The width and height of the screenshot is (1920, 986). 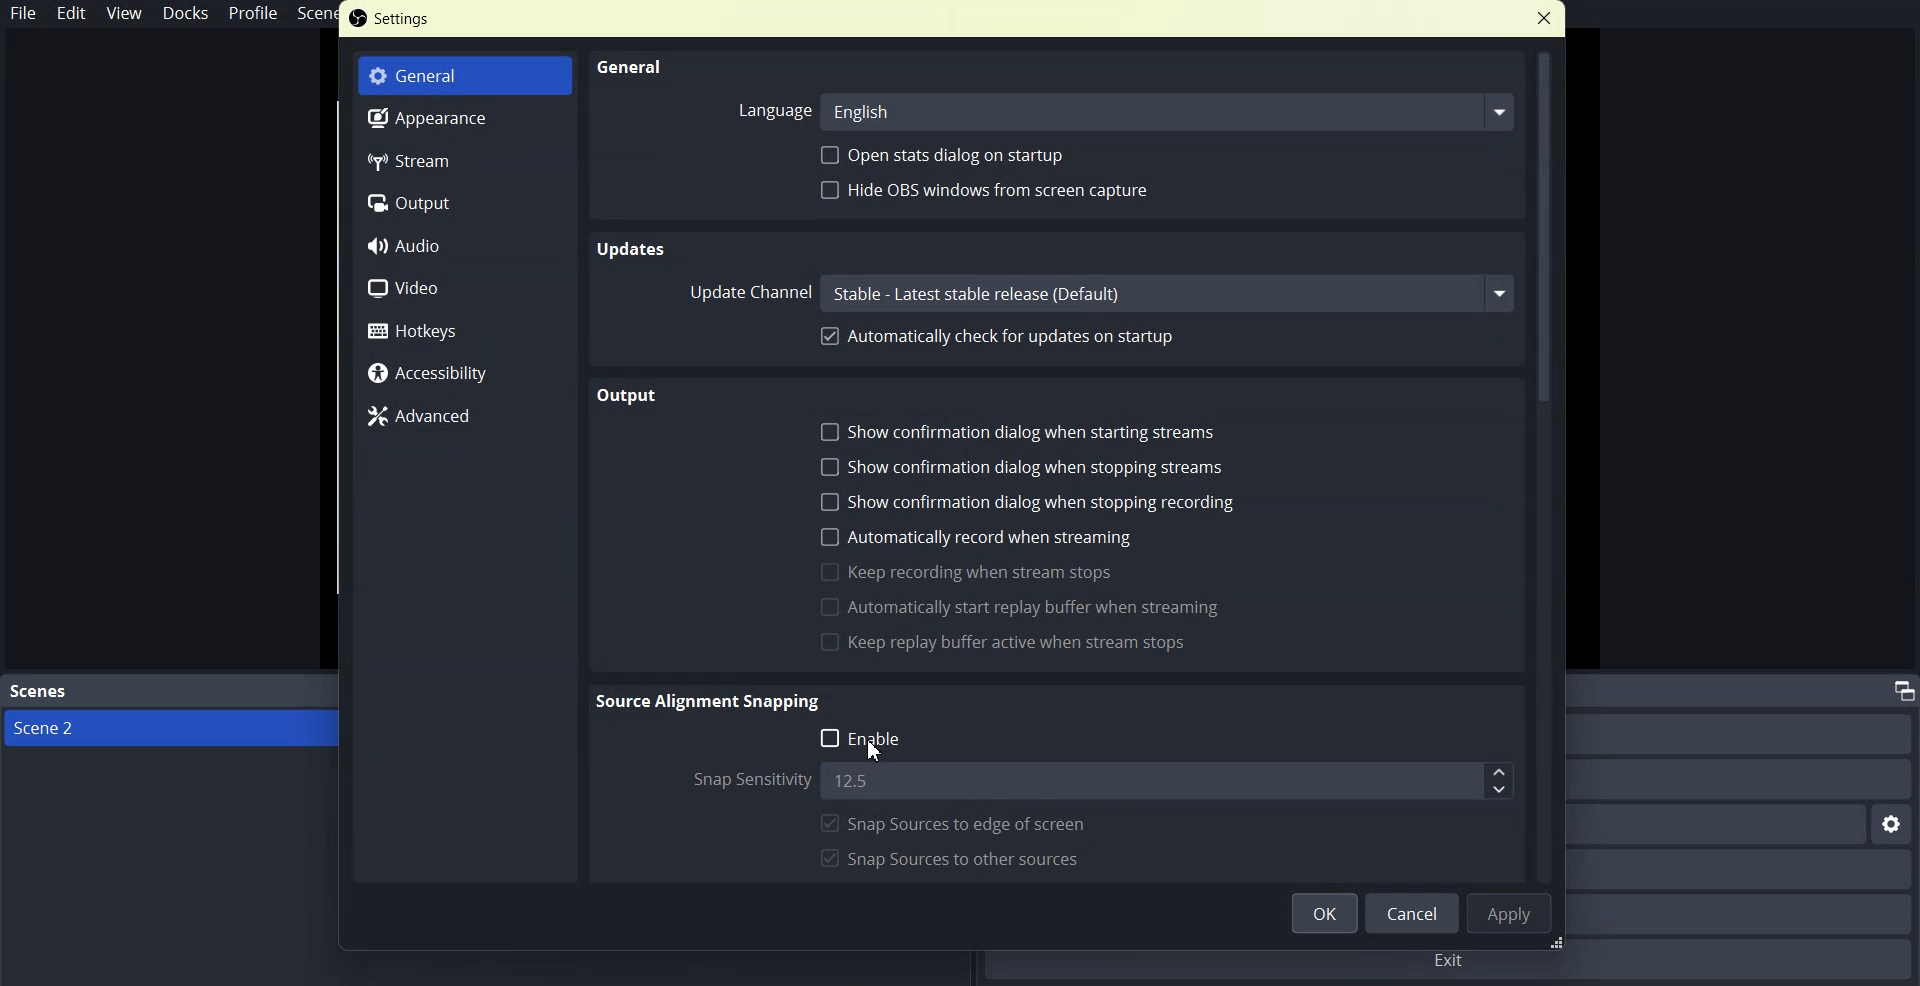 What do you see at coordinates (997, 335) in the screenshot?
I see `Automatically check for updates on startup` at bounding box center [997, 335].